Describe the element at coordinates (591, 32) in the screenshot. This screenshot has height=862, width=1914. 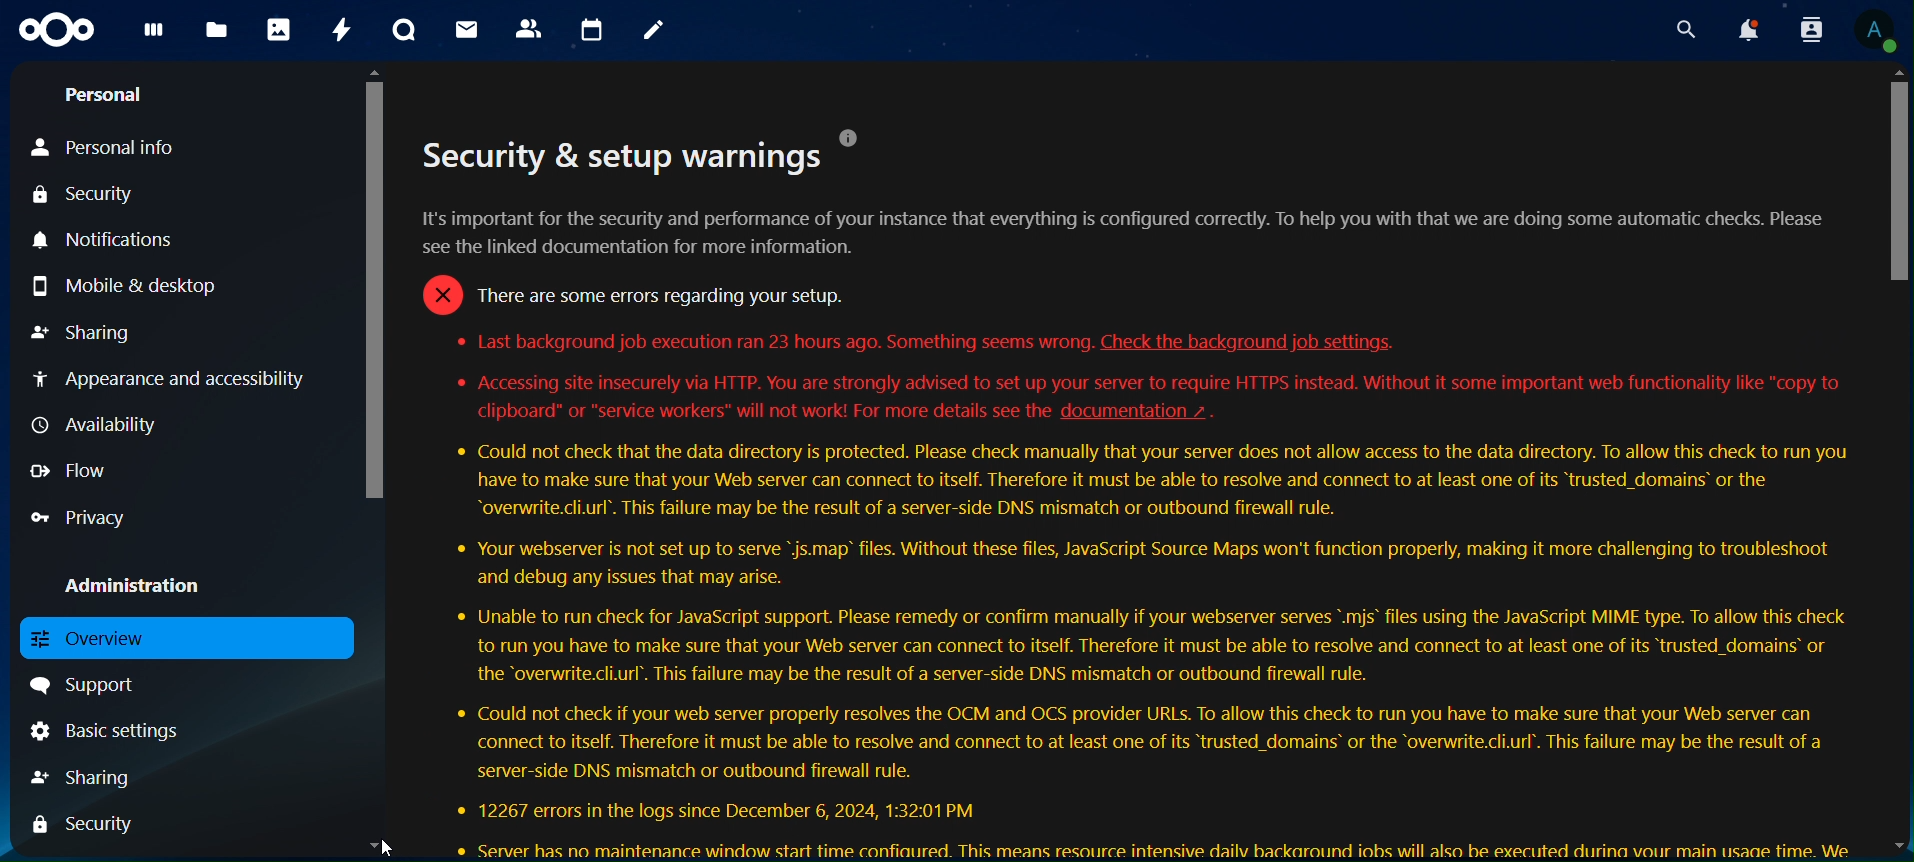
I see `calendar` at that location.